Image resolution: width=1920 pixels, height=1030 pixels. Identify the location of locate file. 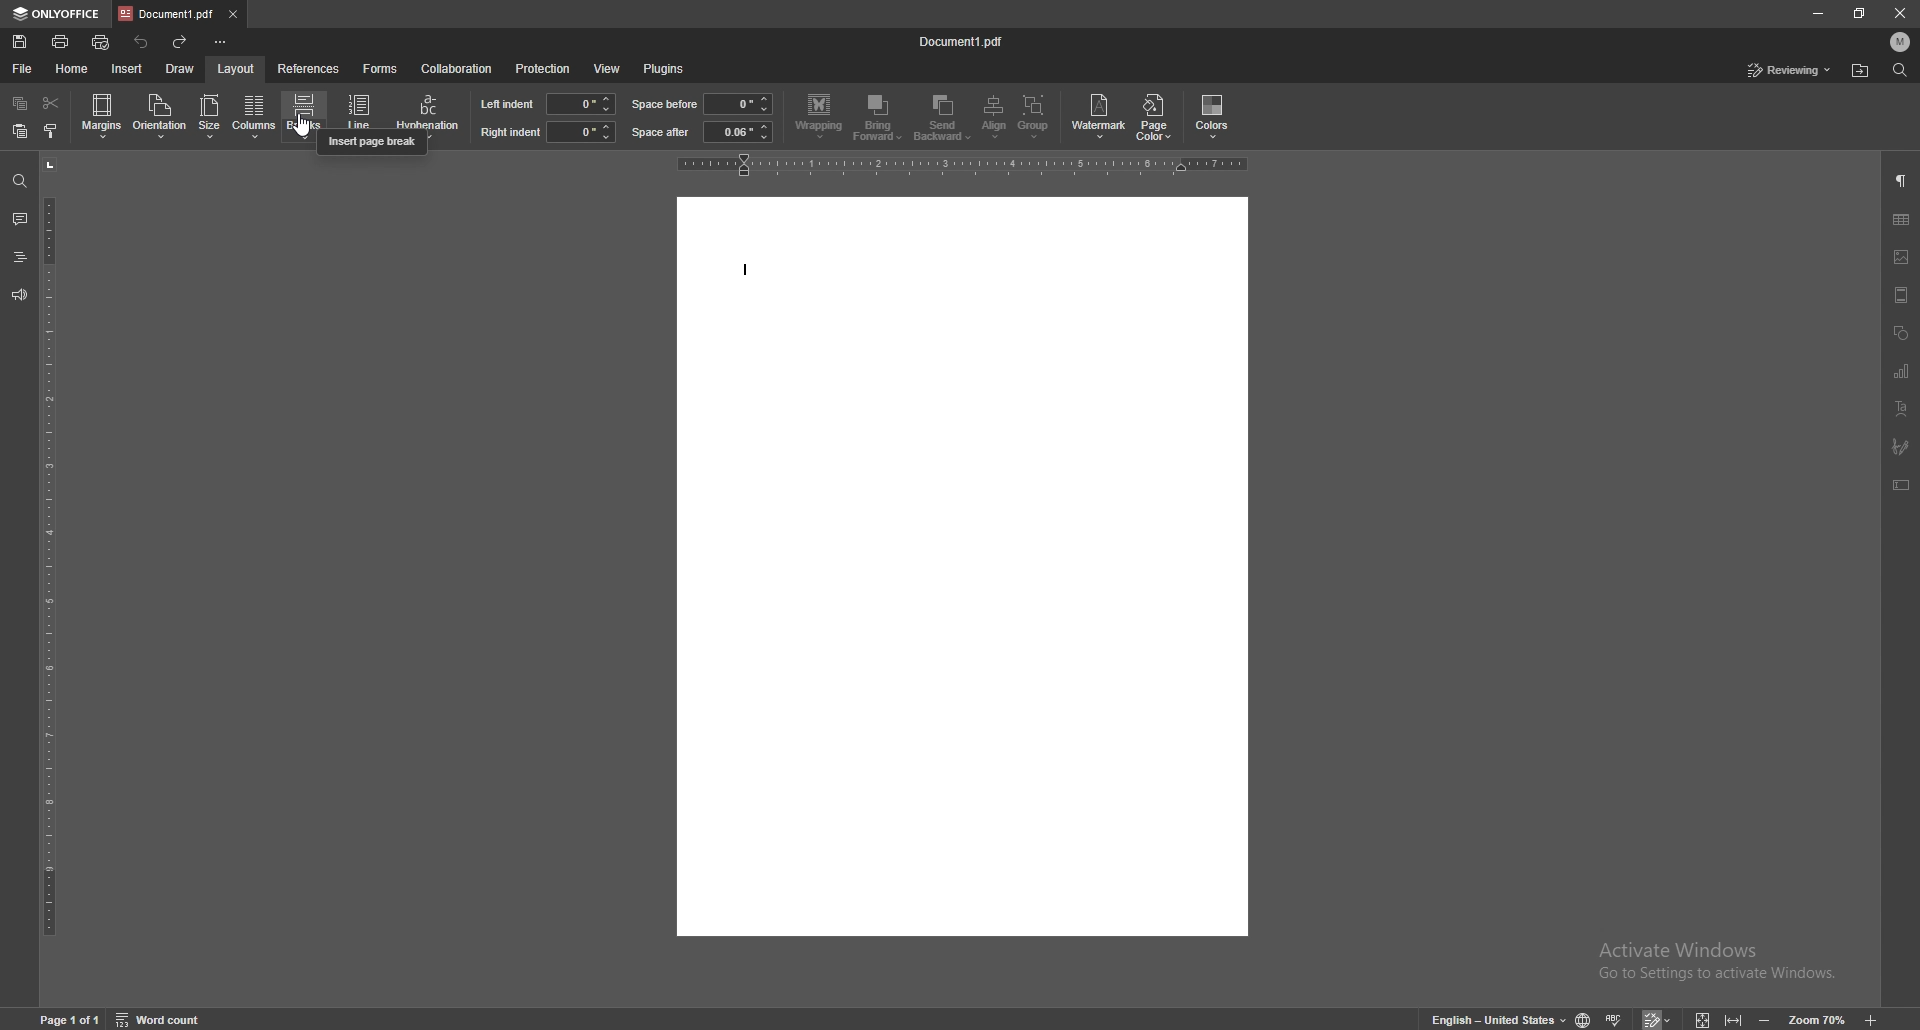
(1861, 71).